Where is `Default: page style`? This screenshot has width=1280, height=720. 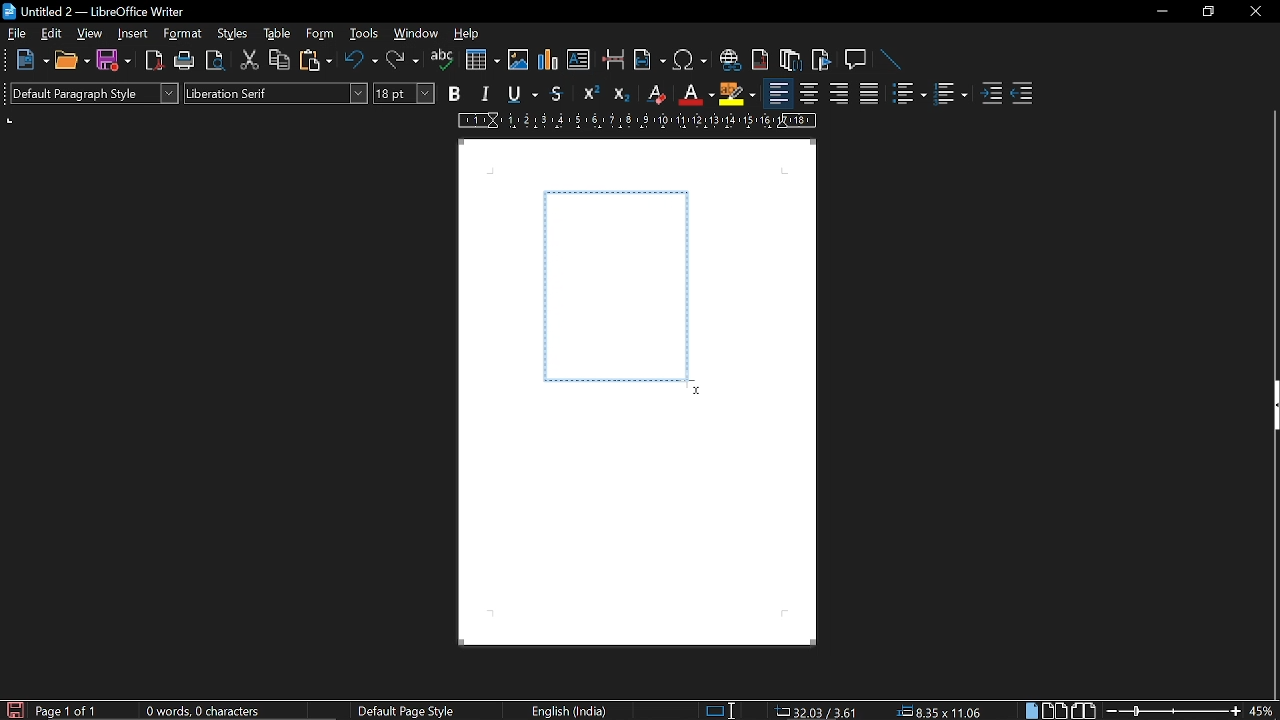 Default: page style is located at coordinates (406, 712).